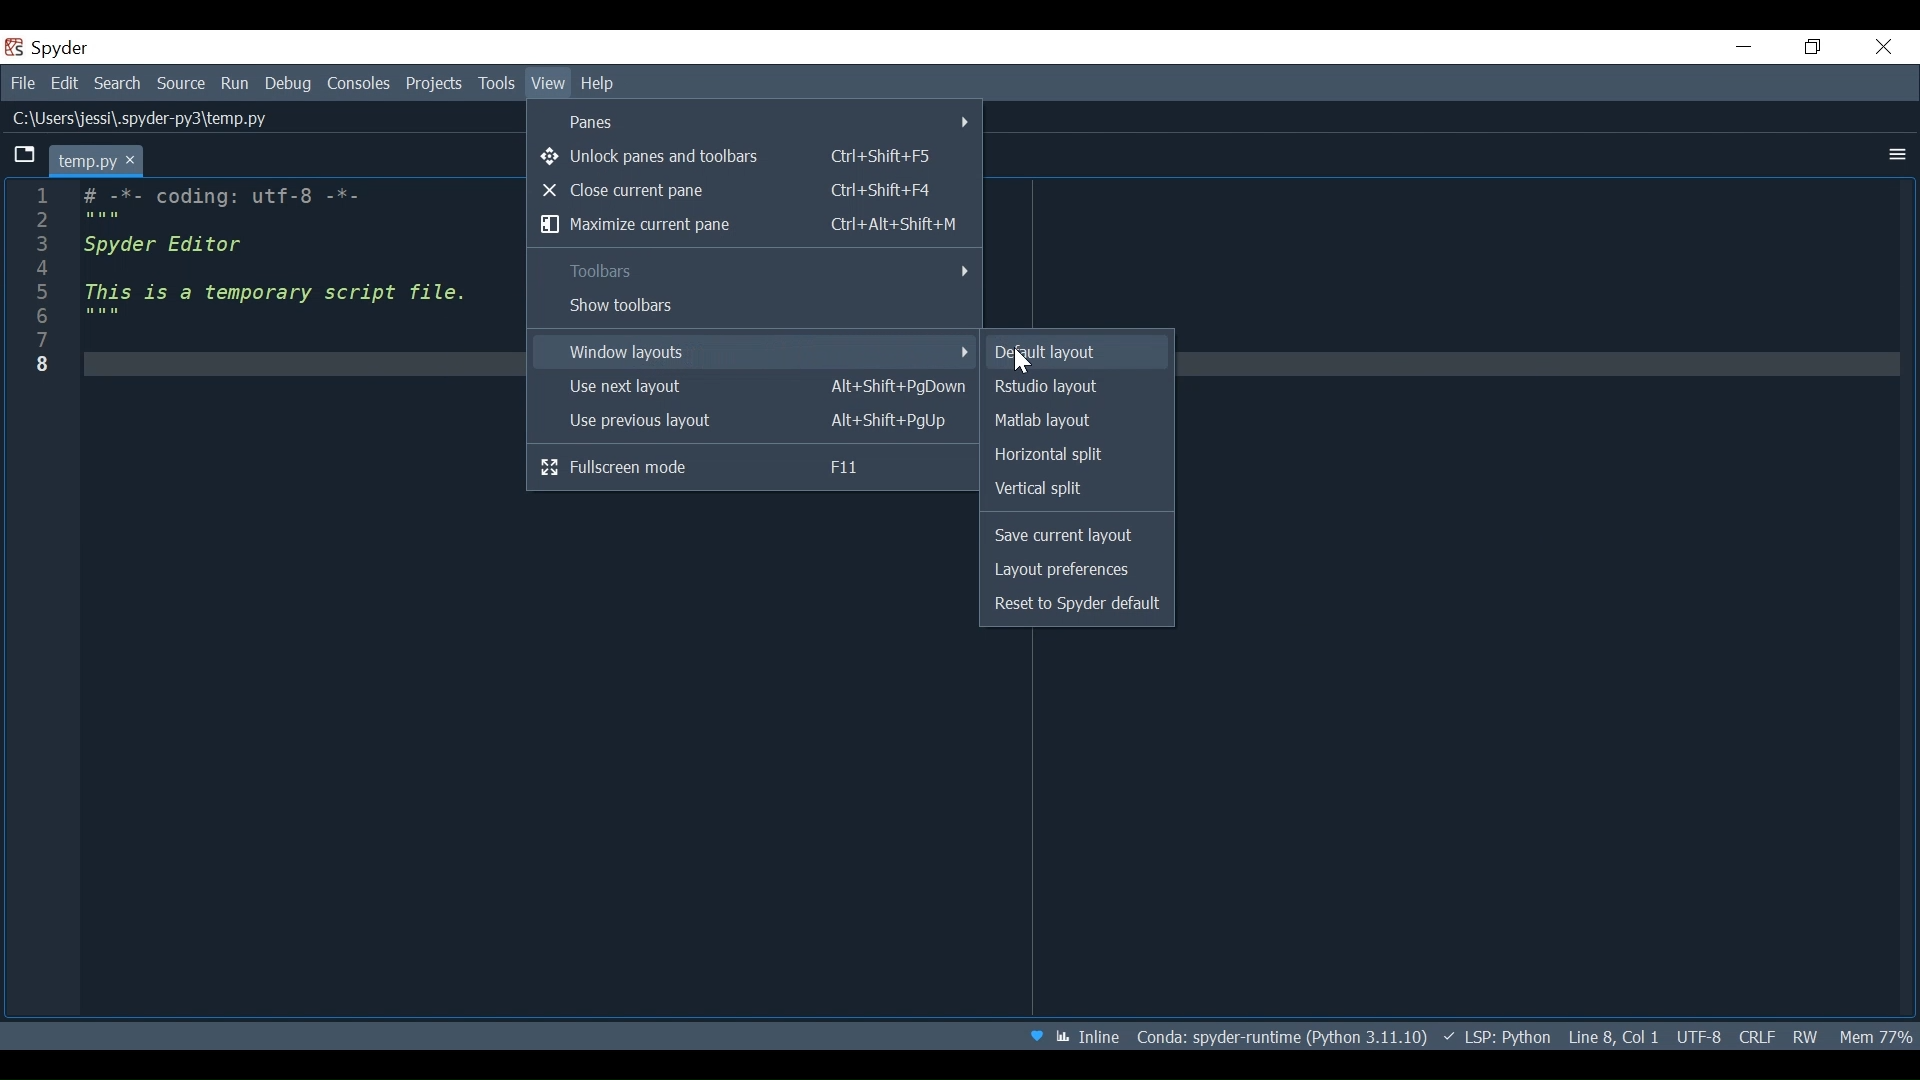  Describe the element at coordinates (755, 226) in the screenshot. I see `Maximize current pane` at that location.